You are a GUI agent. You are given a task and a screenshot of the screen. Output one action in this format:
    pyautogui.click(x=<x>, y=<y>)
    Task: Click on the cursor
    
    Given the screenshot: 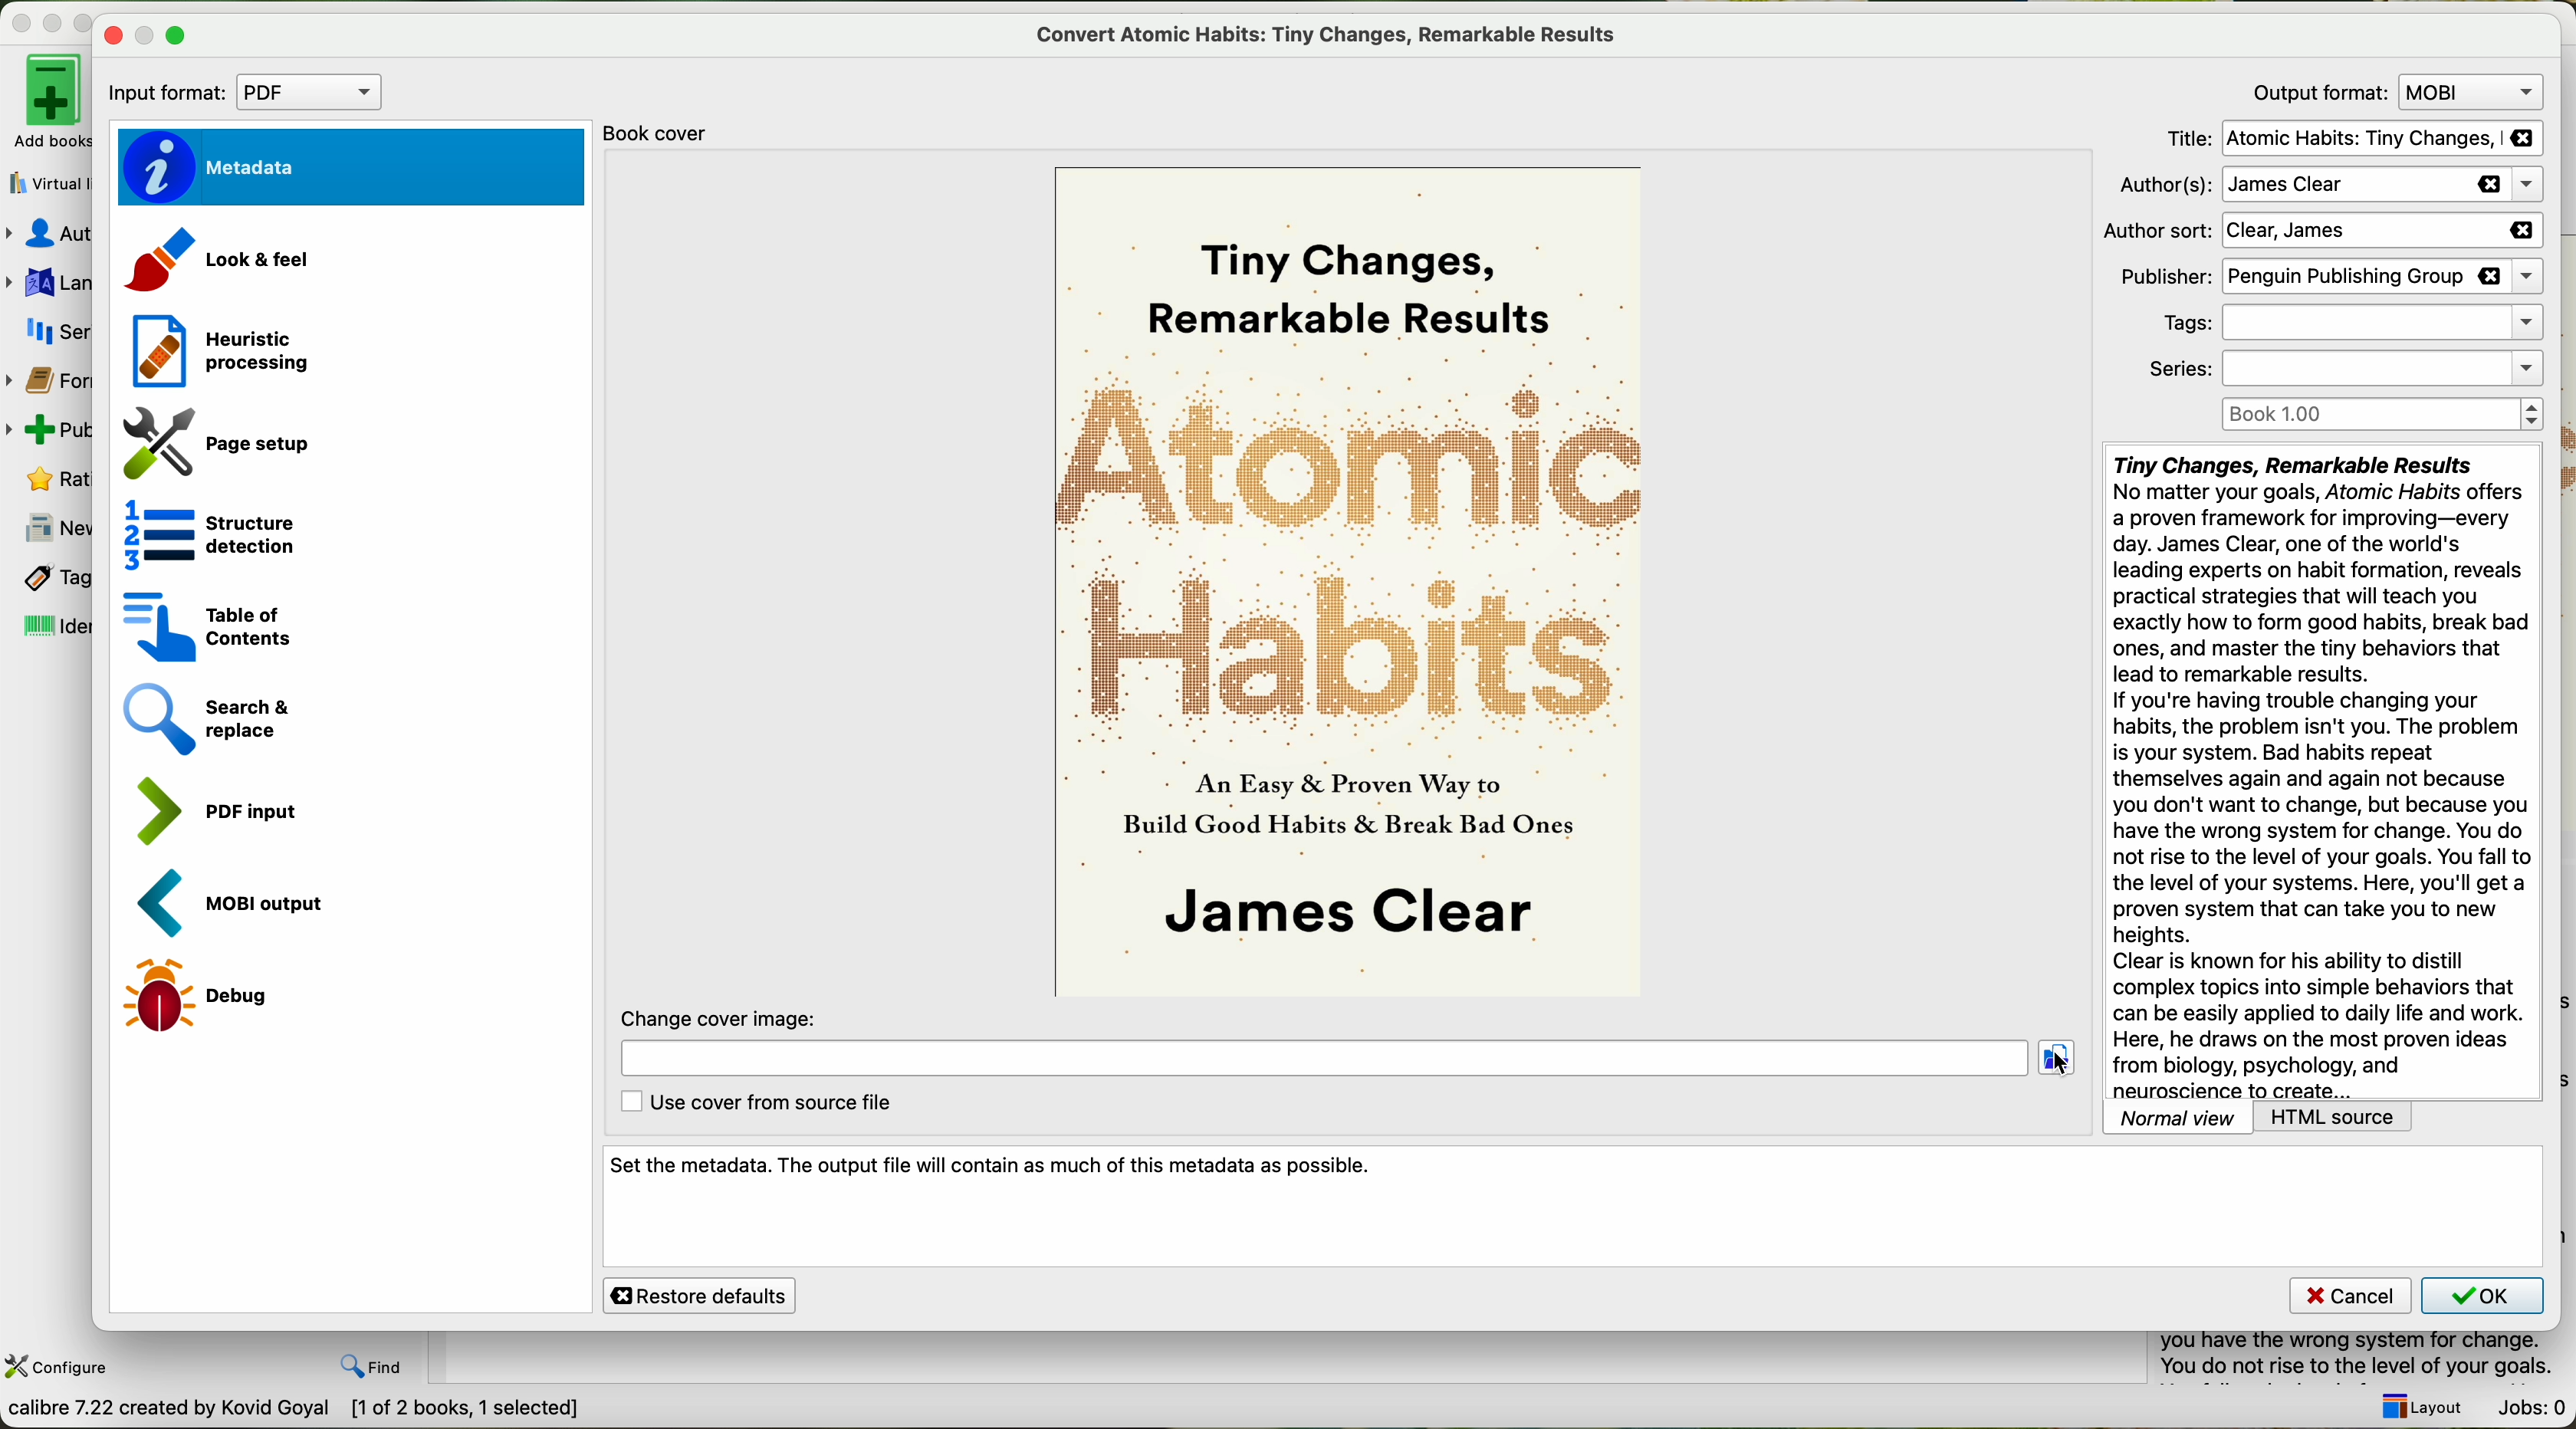 What is the action you would take?
    pyautogui.click(x=2059, y=1062)
    